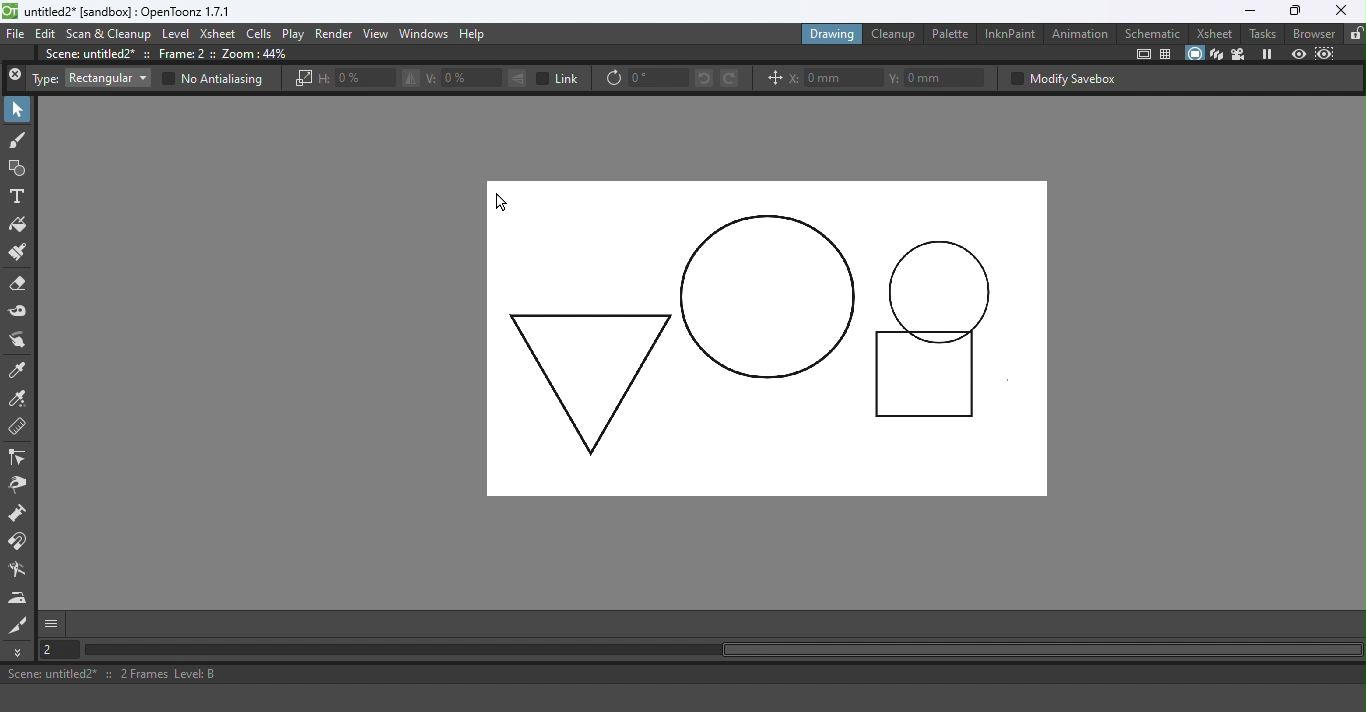 The image size is (1366, 712). Describe the element at coordinates (19, 459) in the screenshot. I see `Control point editor tool` at that location.